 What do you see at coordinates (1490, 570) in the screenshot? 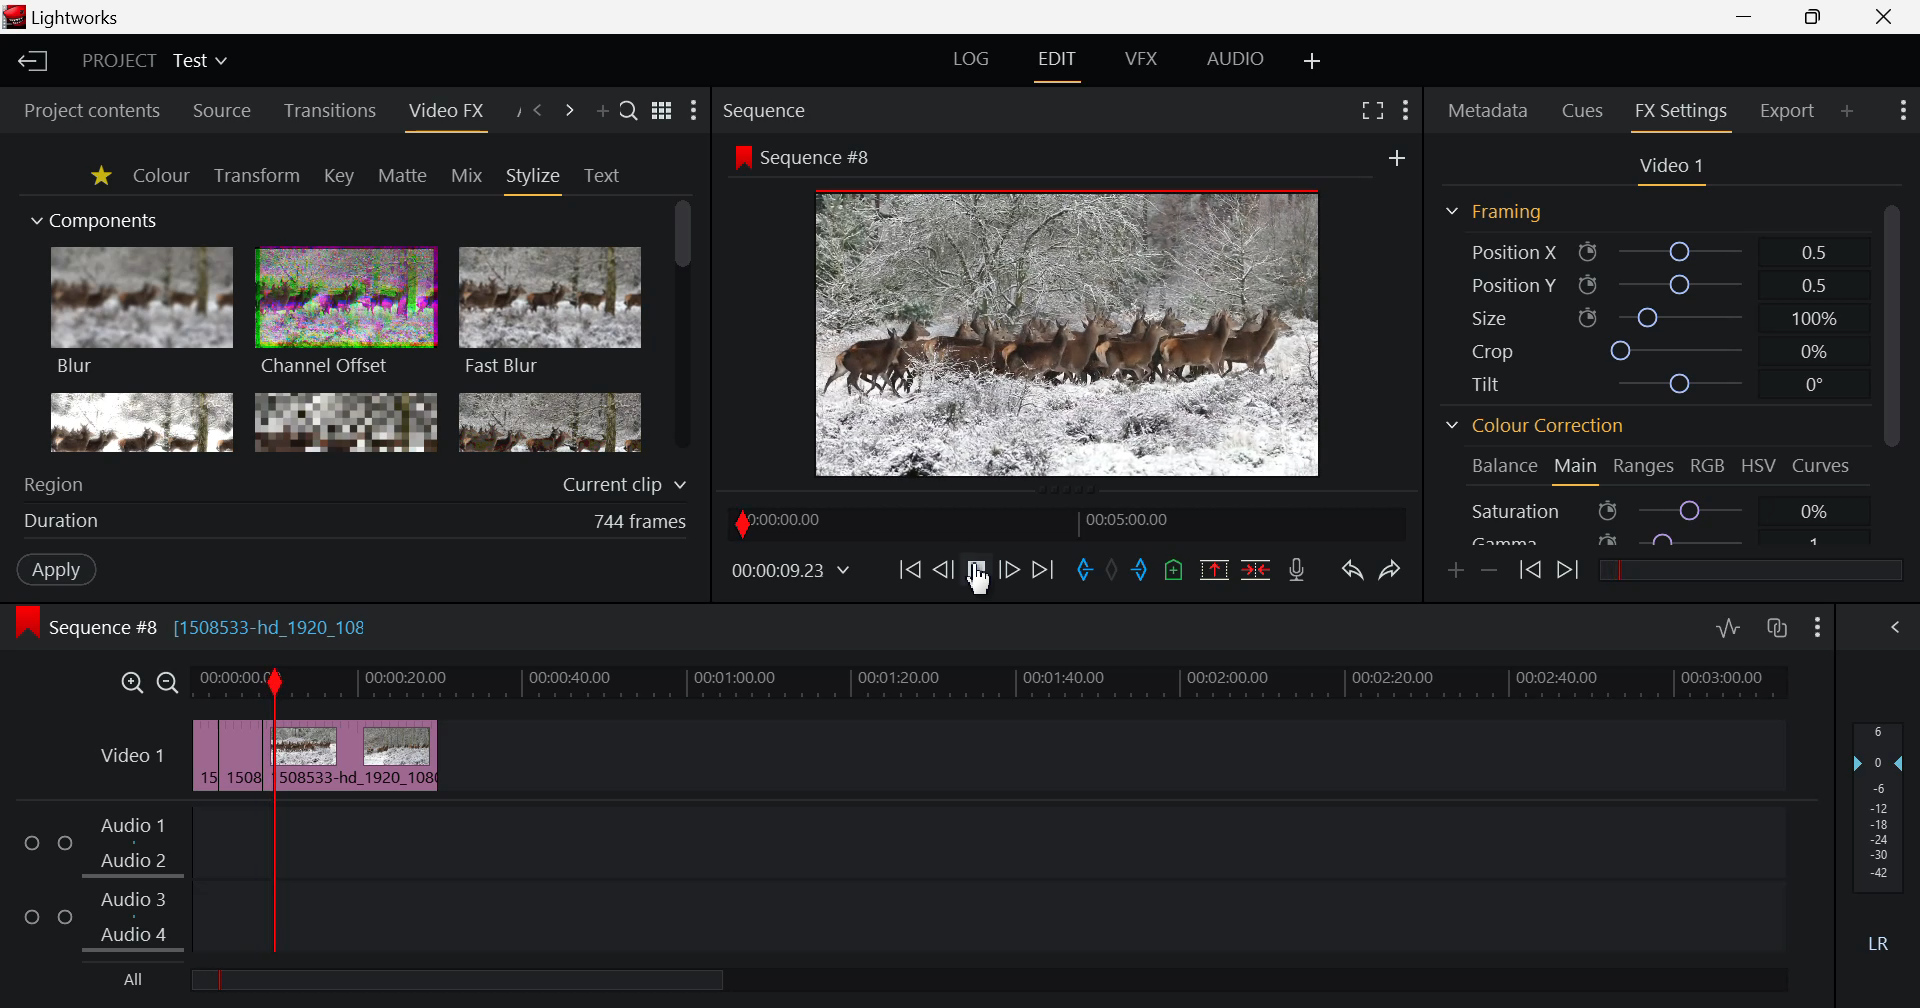
I see `Remove keyframe` at bounding box center [1490, 570].